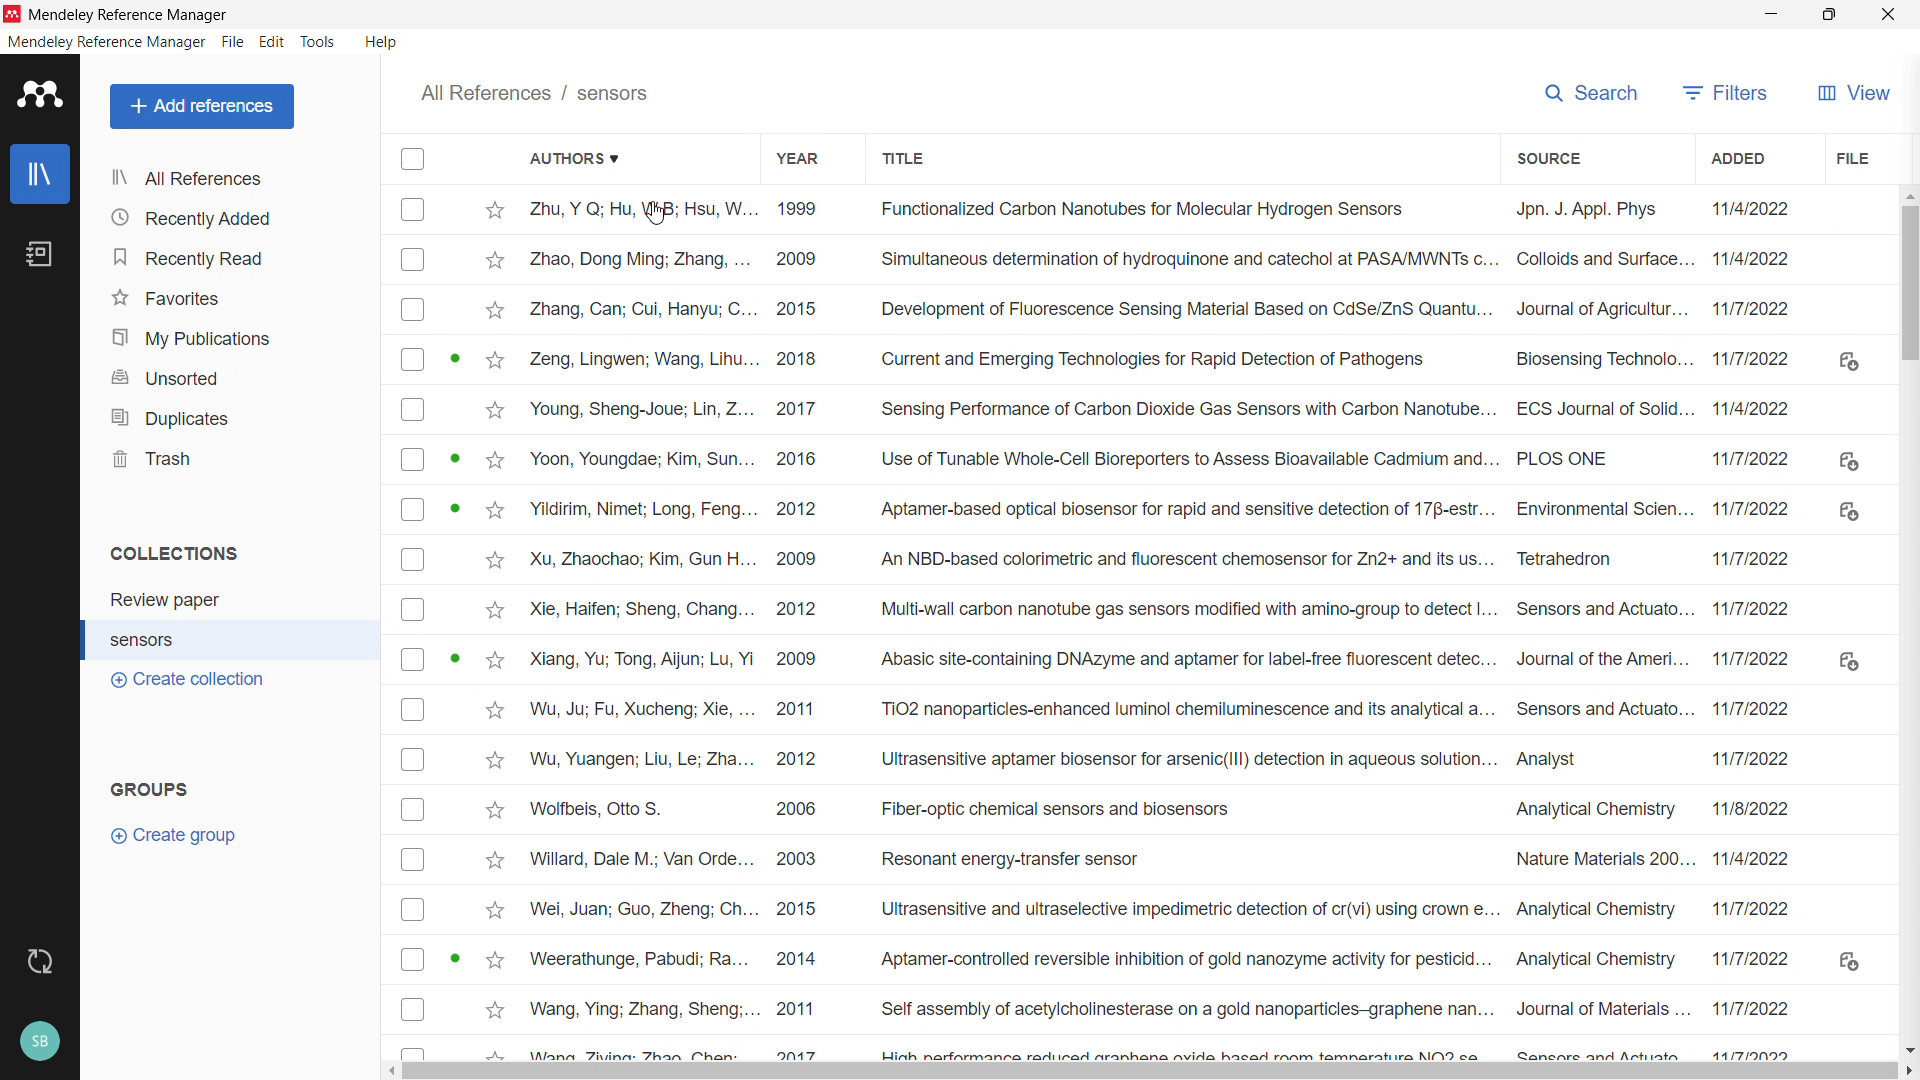 The image size is (1920, 1080). I want to click on File , so click(233, 42).